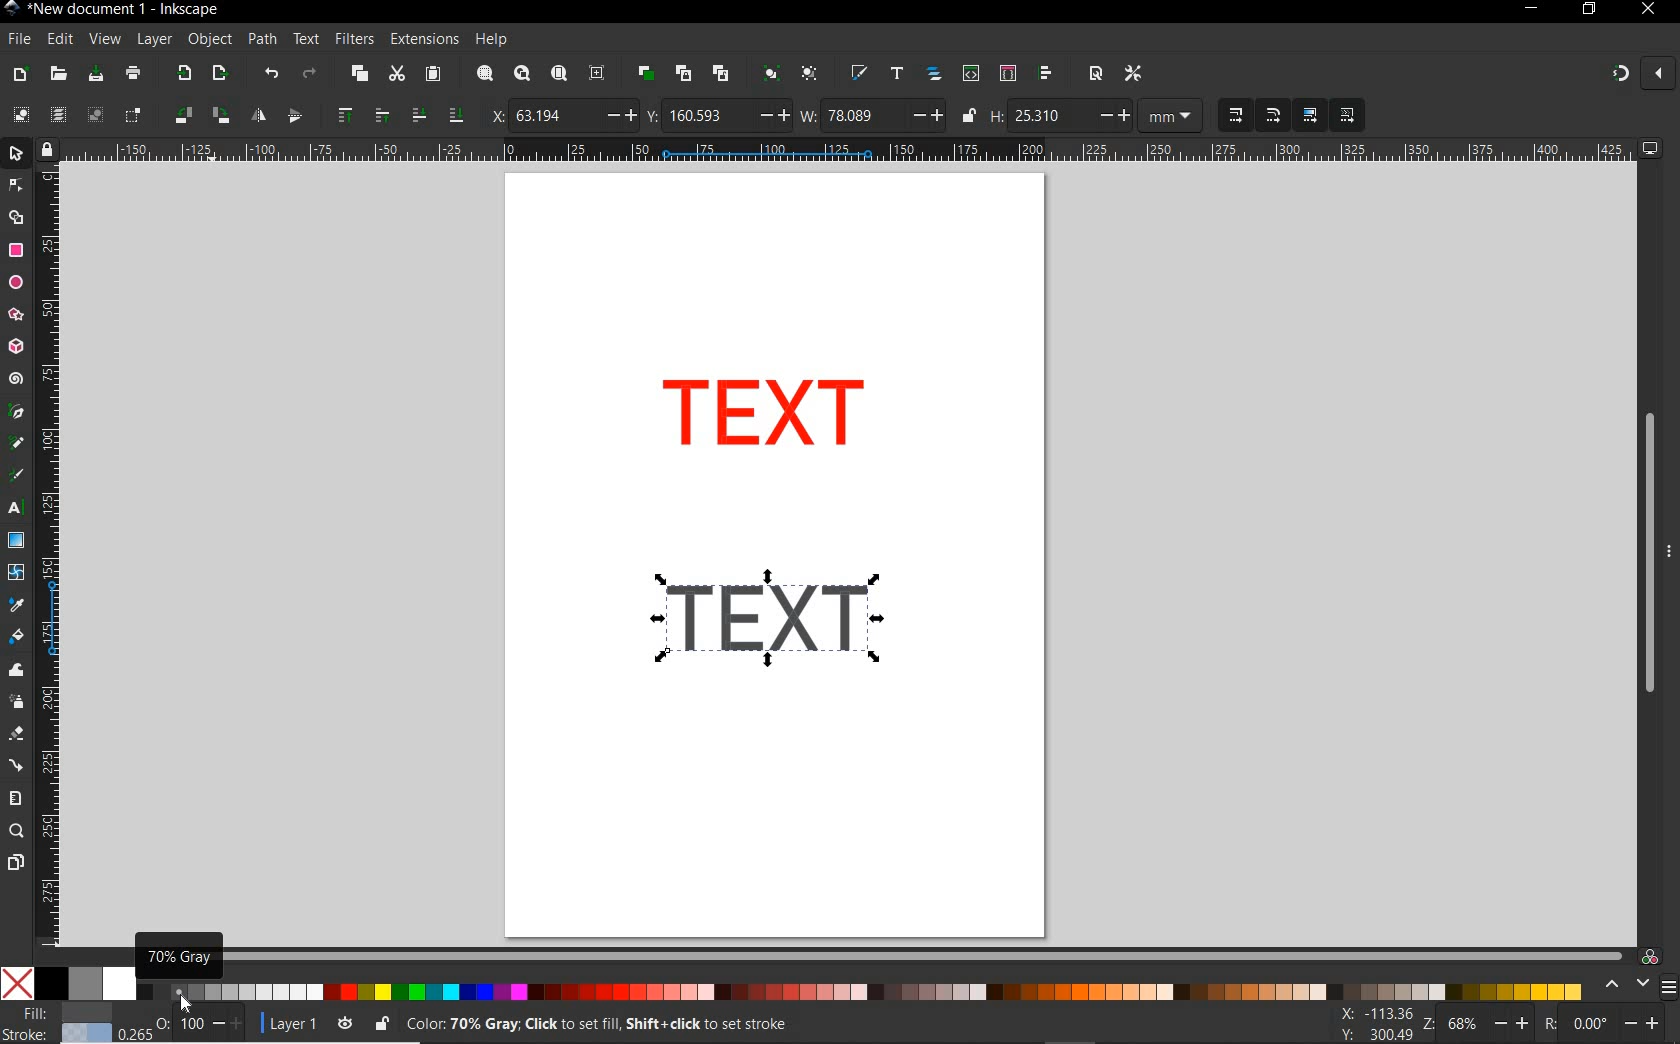 This screenshot has width=1680, height=1044. Describe the element at coordinates (1647, 553) in the screenshot. I see `scrollbar` at that location.